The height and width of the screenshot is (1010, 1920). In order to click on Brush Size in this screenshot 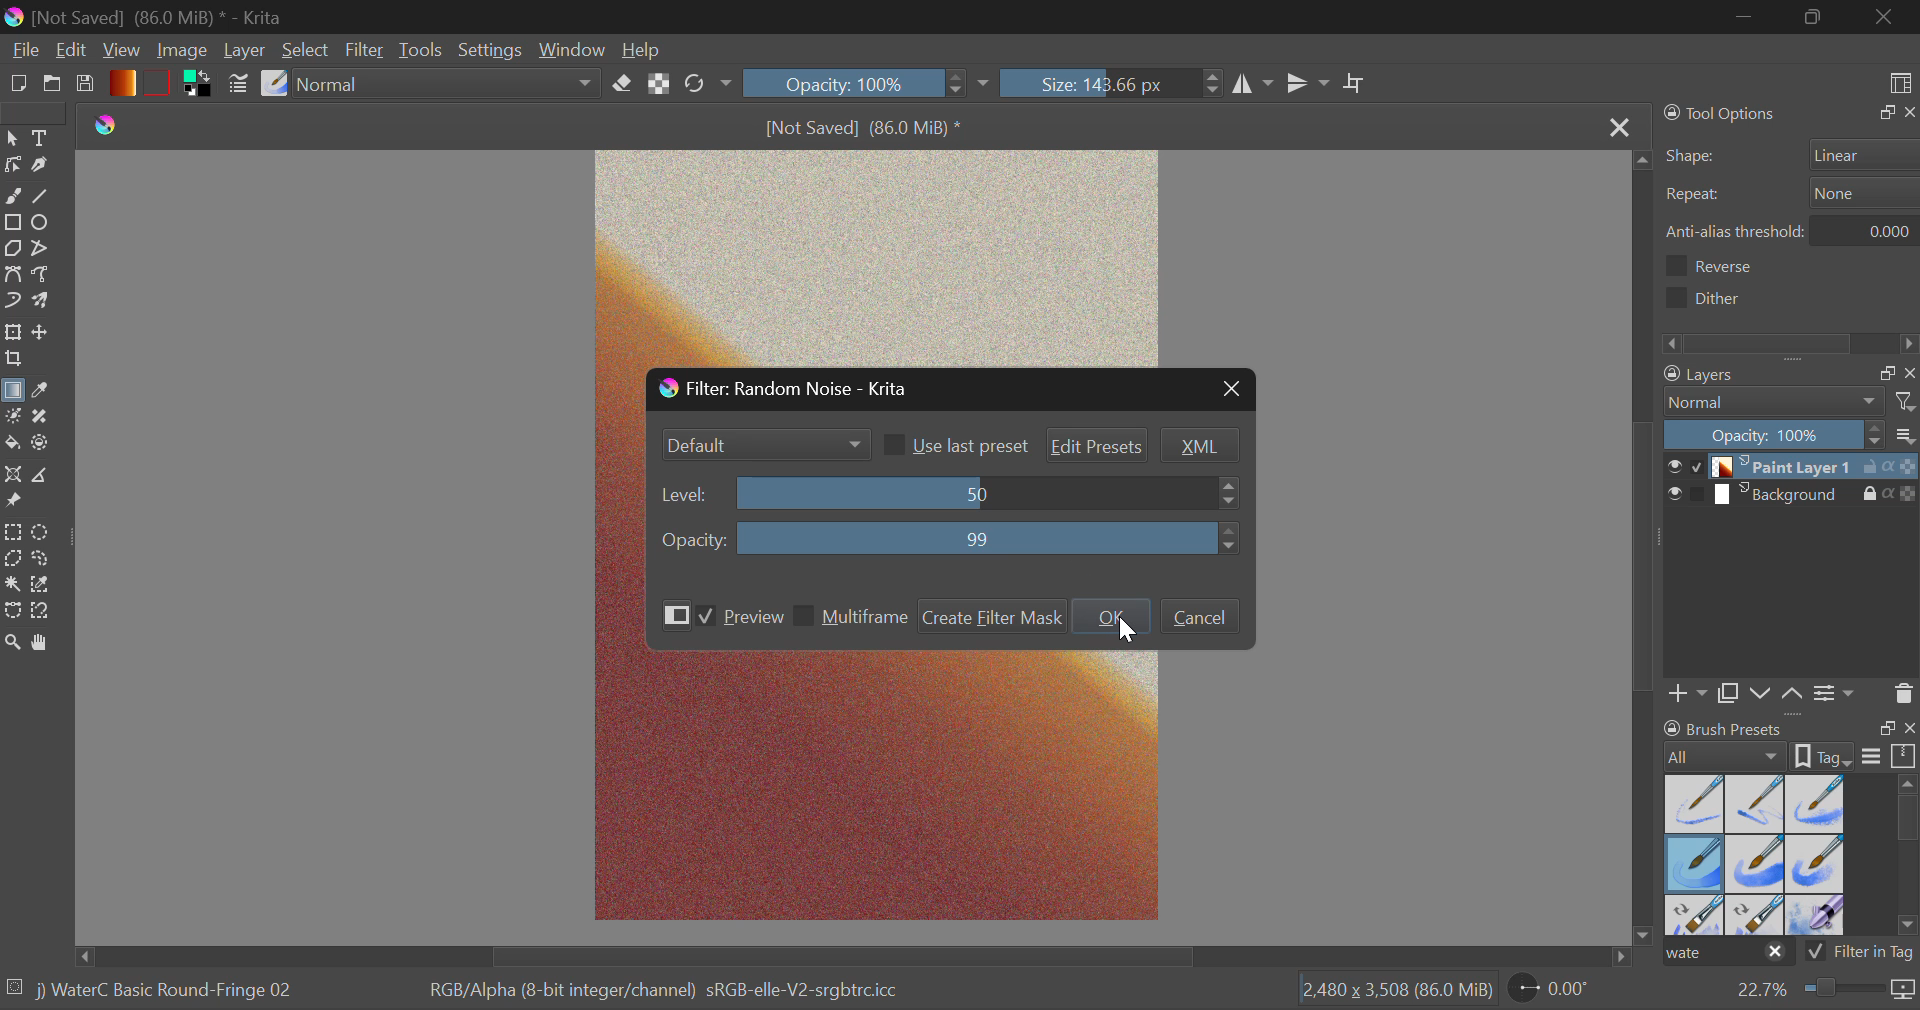, I will do `click(1118, 84)`.